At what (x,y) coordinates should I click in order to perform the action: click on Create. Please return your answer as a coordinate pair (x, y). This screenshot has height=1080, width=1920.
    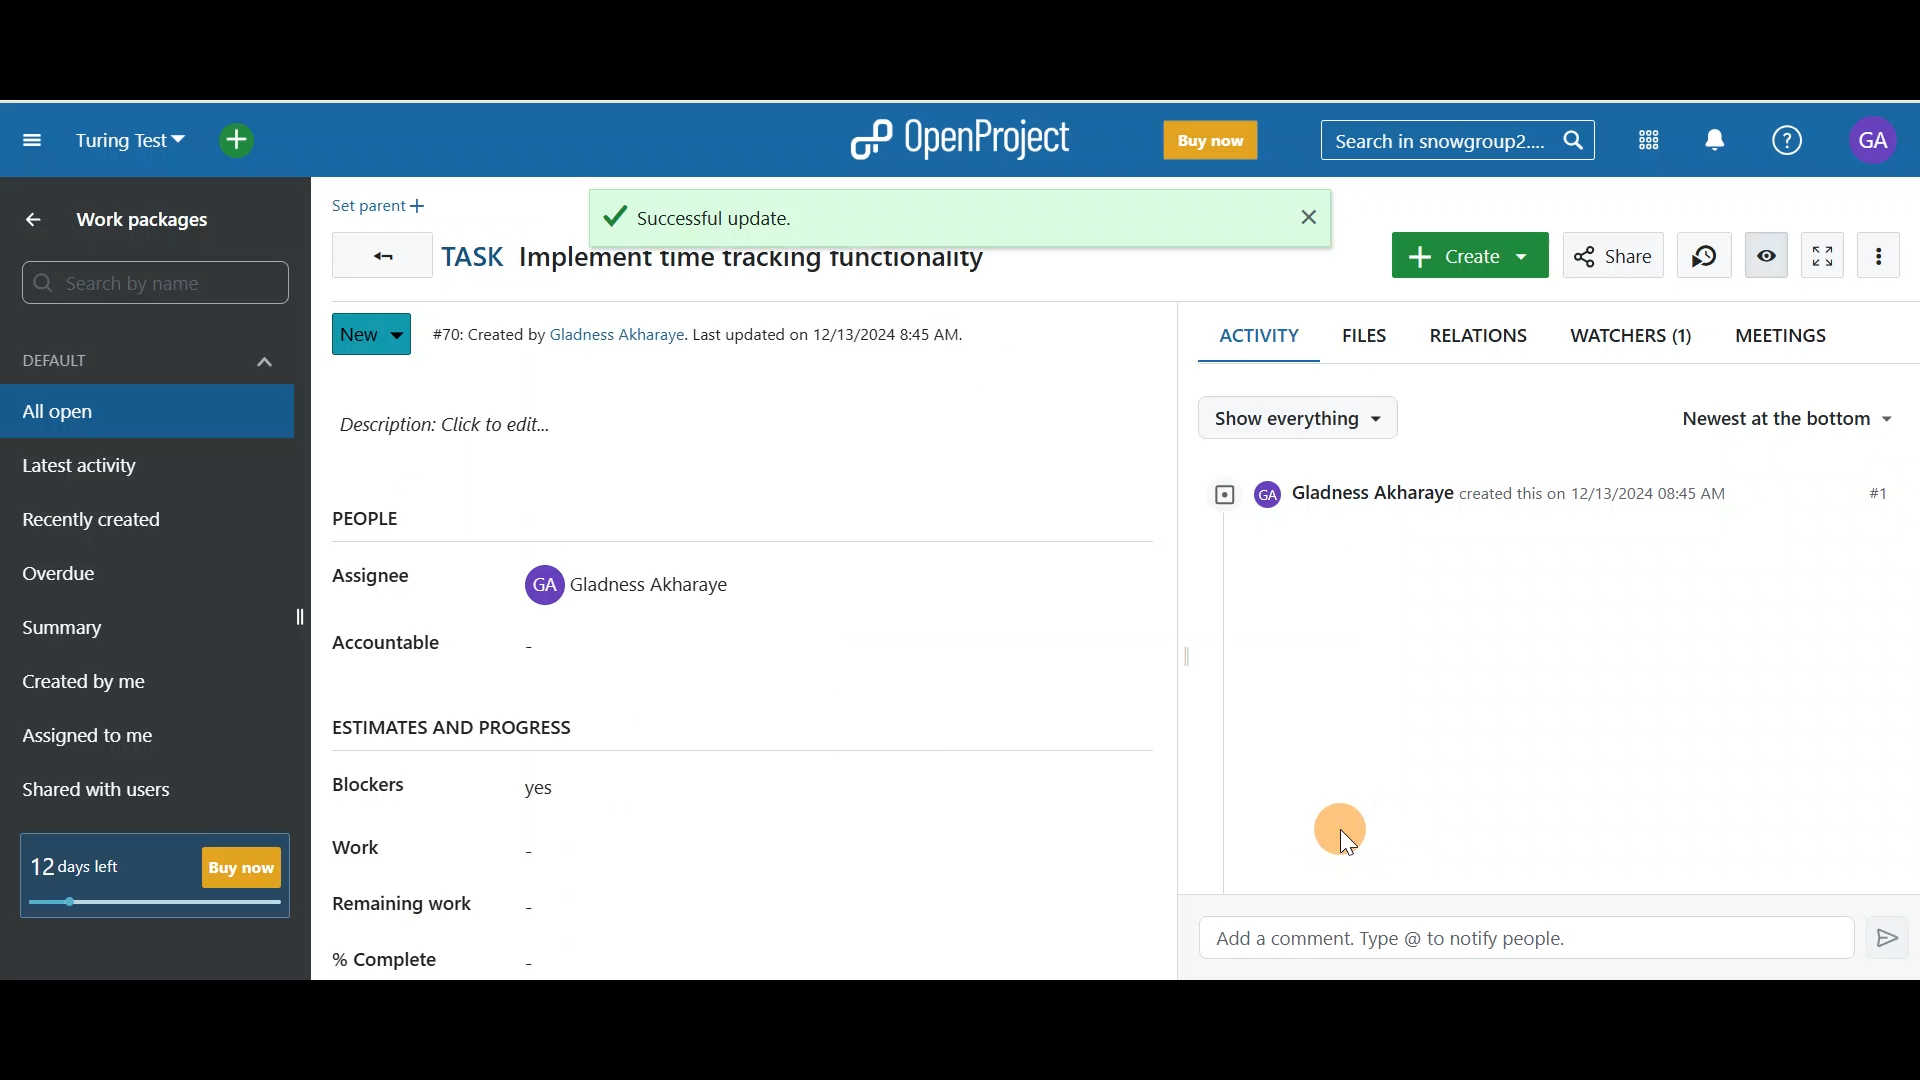
    Looking at the image, I should click on (1465, 254).